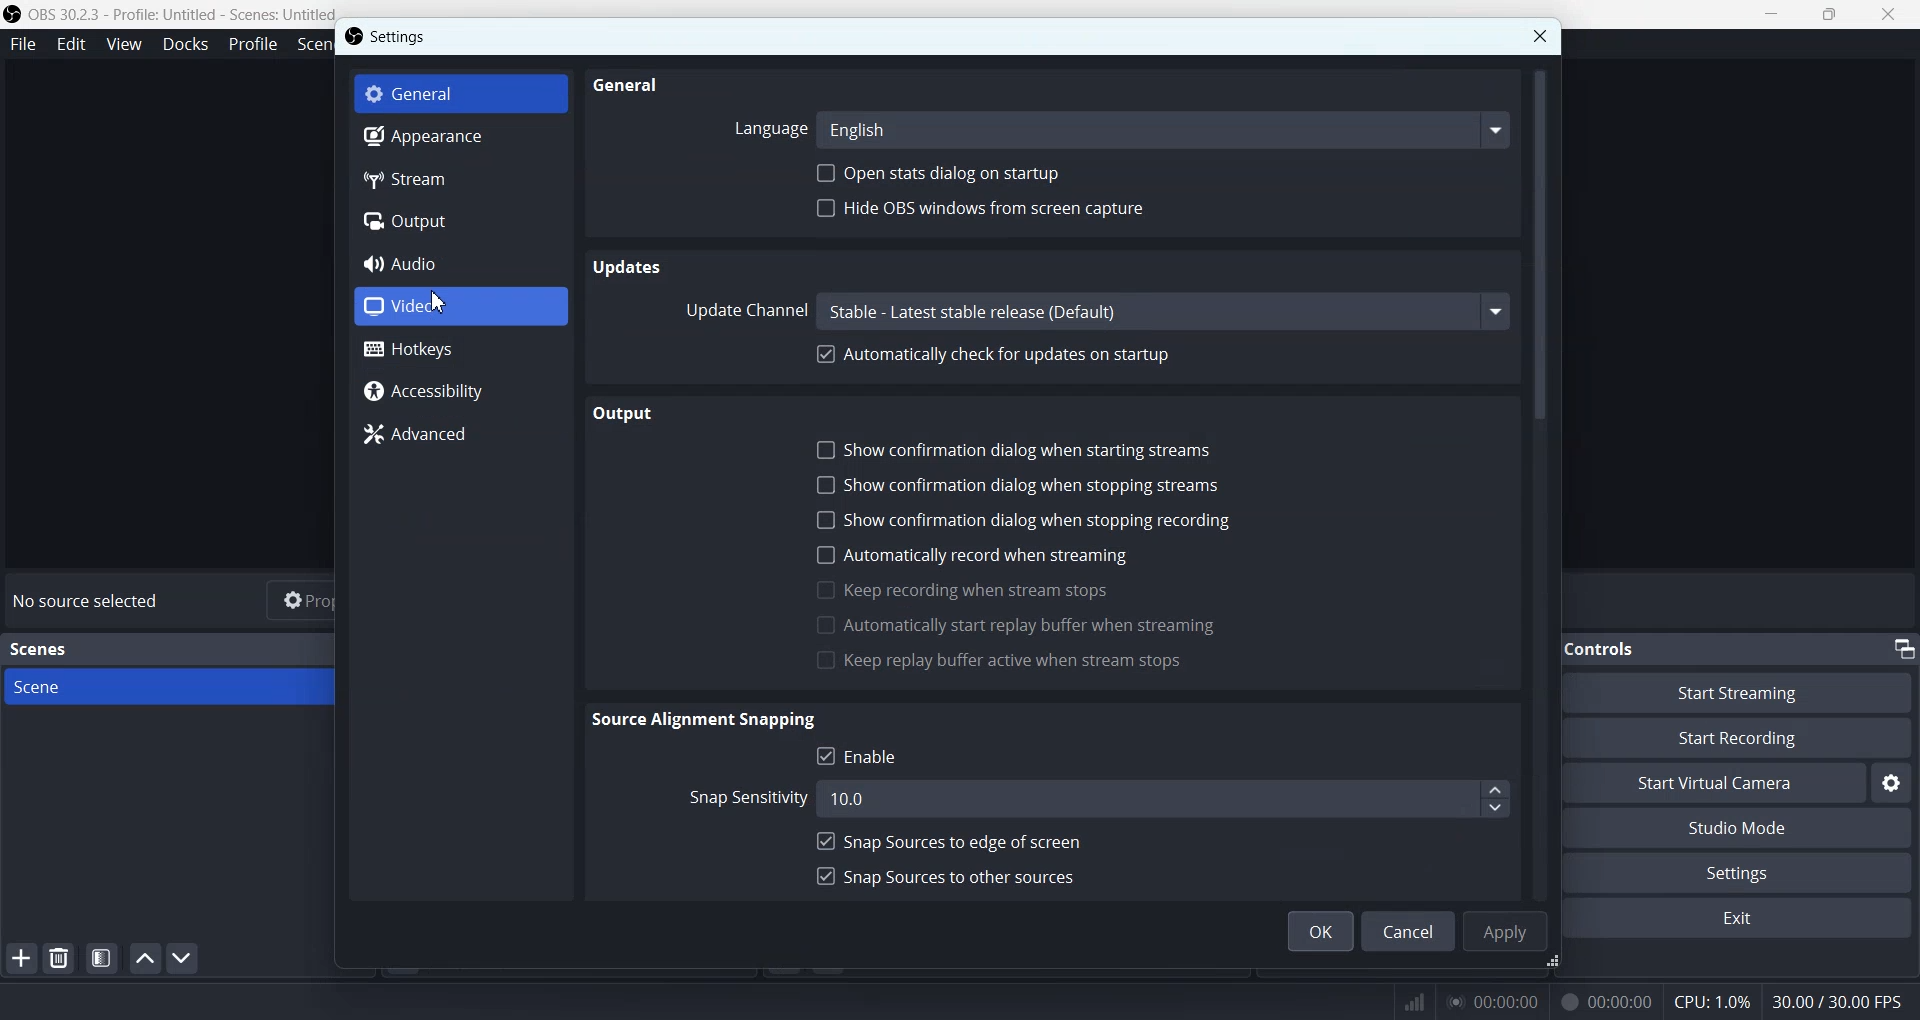 The height and width of the screenshot is (1020, 1920). What do you see at coordinates (170, 14) in the screenshot?
I see `Logo` at bounding box center [170, 14].